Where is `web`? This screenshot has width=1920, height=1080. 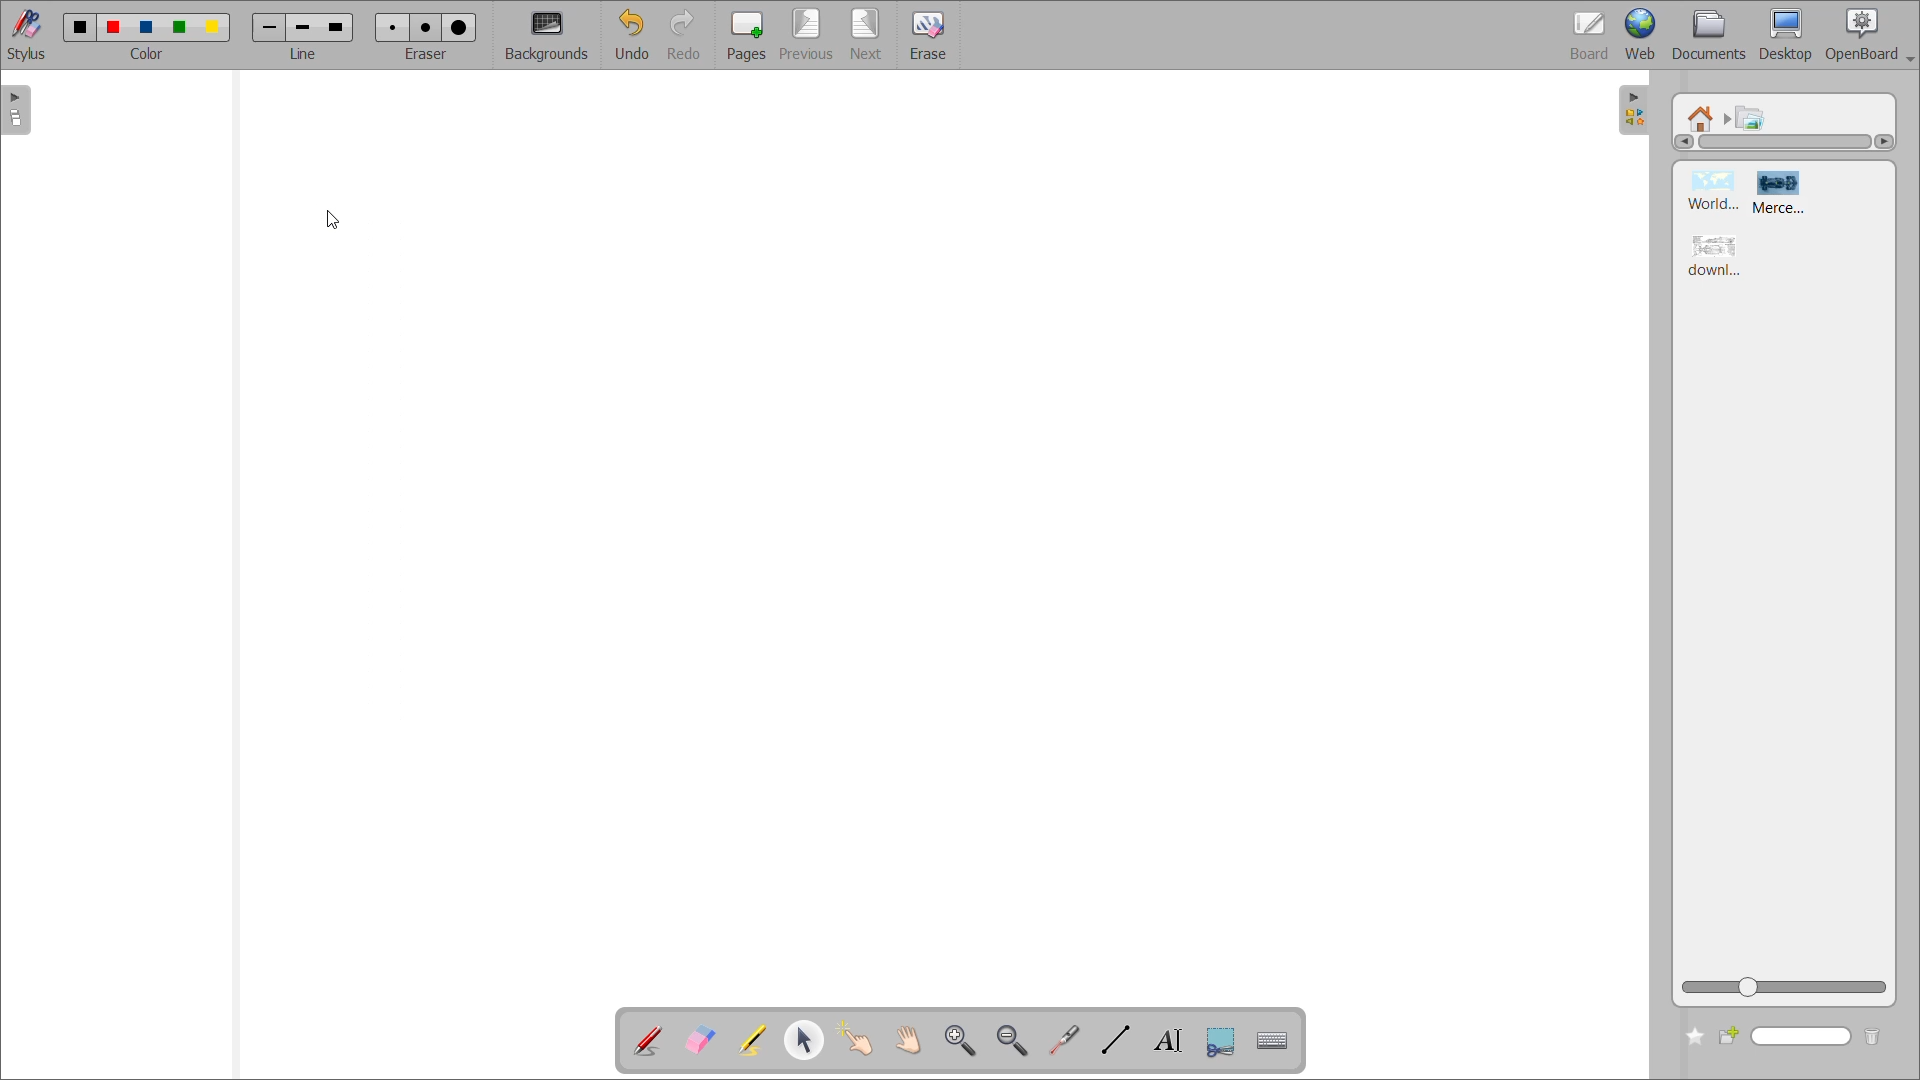
web is located at coordinates (1640, 33).